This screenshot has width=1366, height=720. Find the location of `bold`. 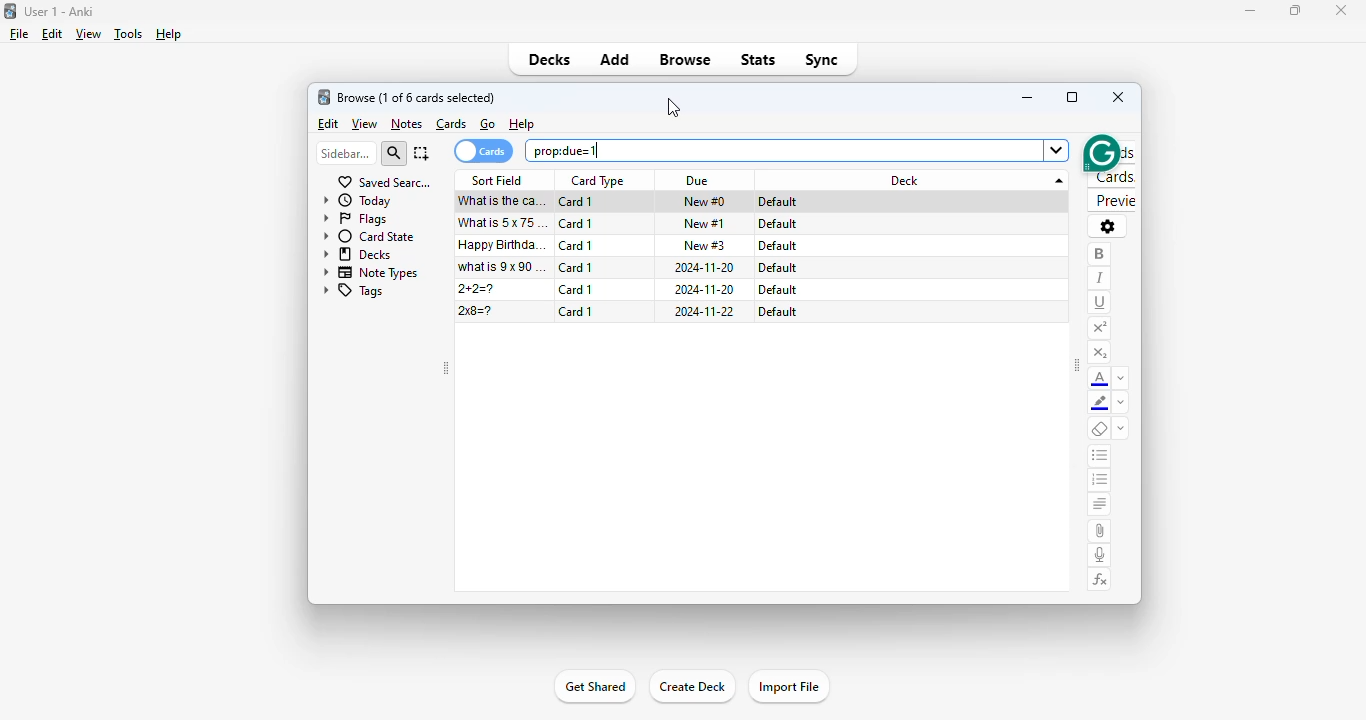

bold is located at coordinates (1100, 255).